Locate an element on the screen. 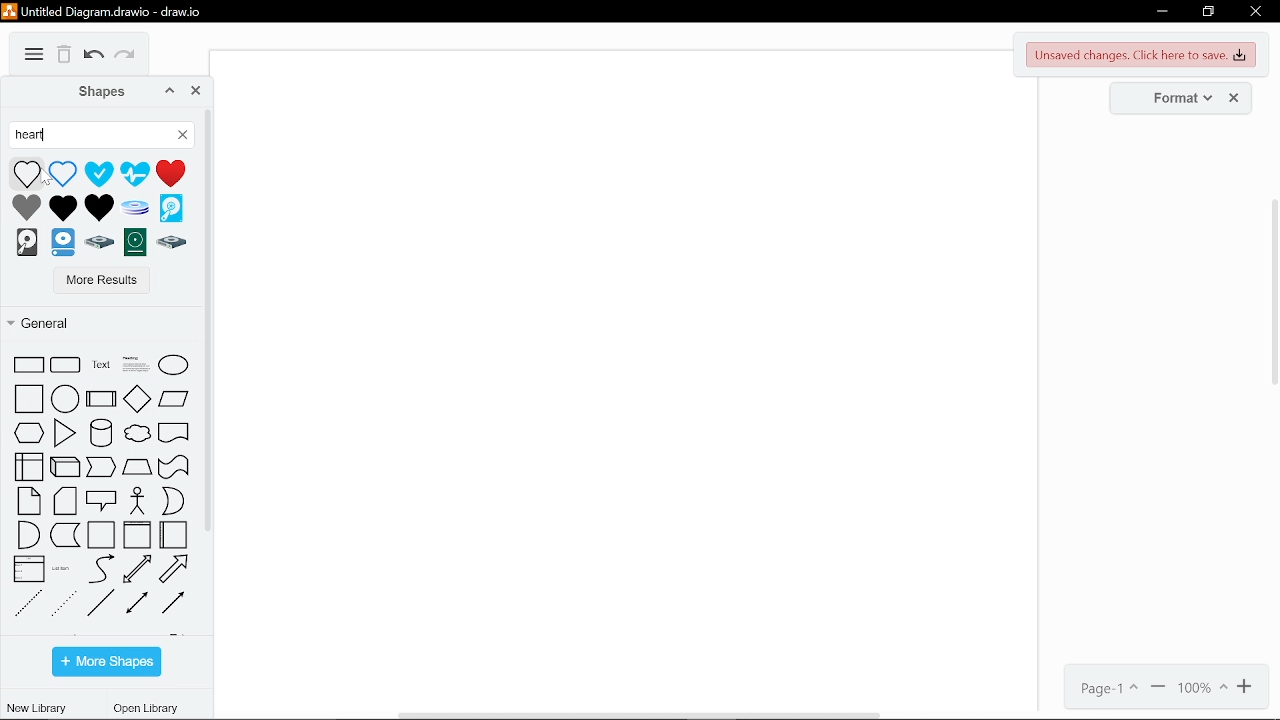 The width and height of the screenshot is (1280, 720). hard disk is located at coordinates (26, 241).